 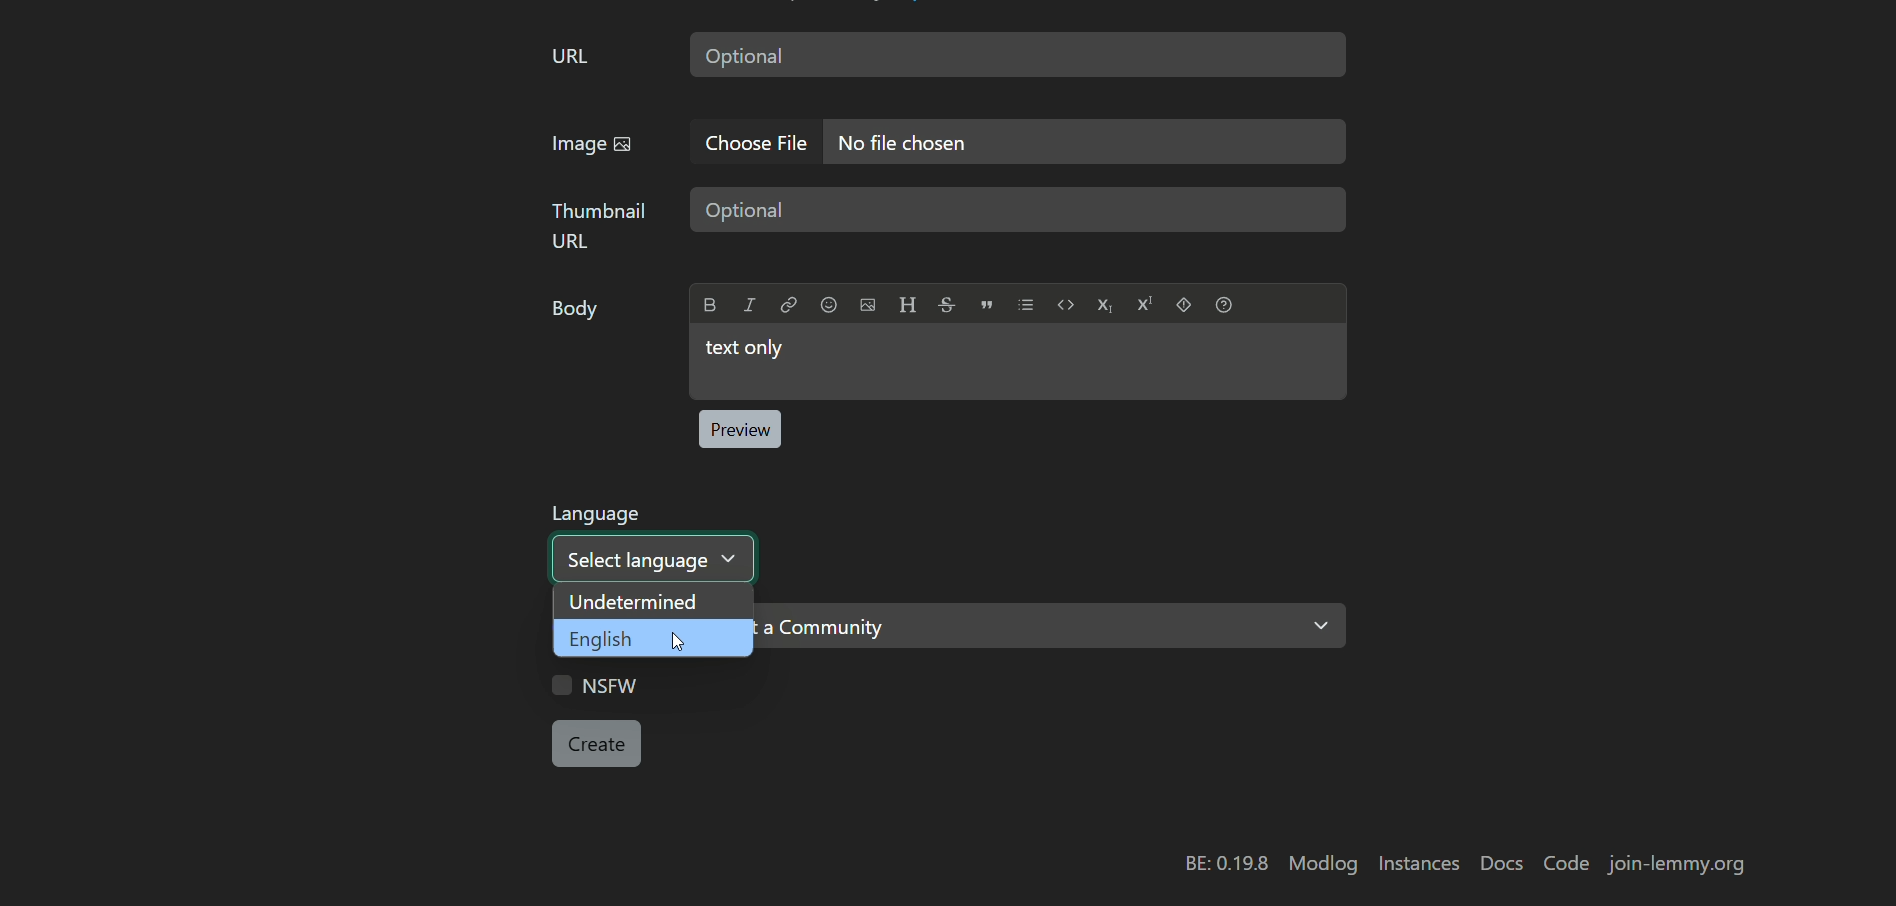 What do you see at coordinates (760, 142) in the screenshot?
I see `choose file` at bounding box center [760, 142].